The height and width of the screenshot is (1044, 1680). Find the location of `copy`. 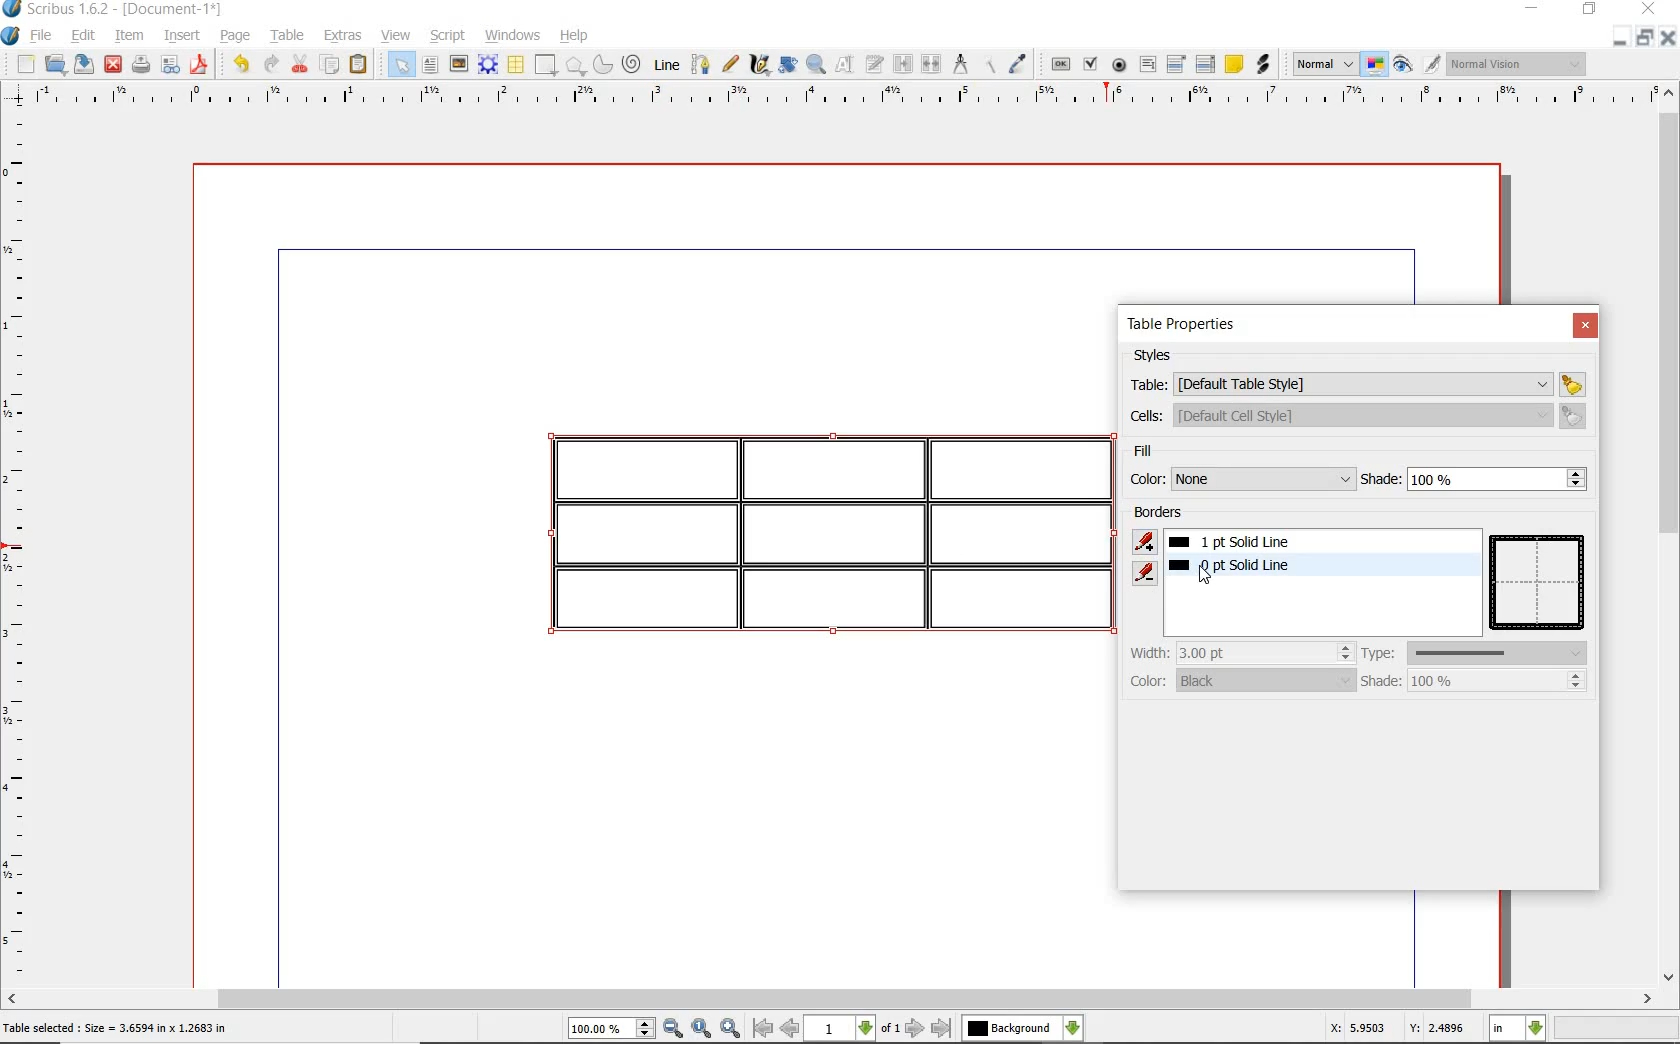

copy is located at coordinates (330, 67).